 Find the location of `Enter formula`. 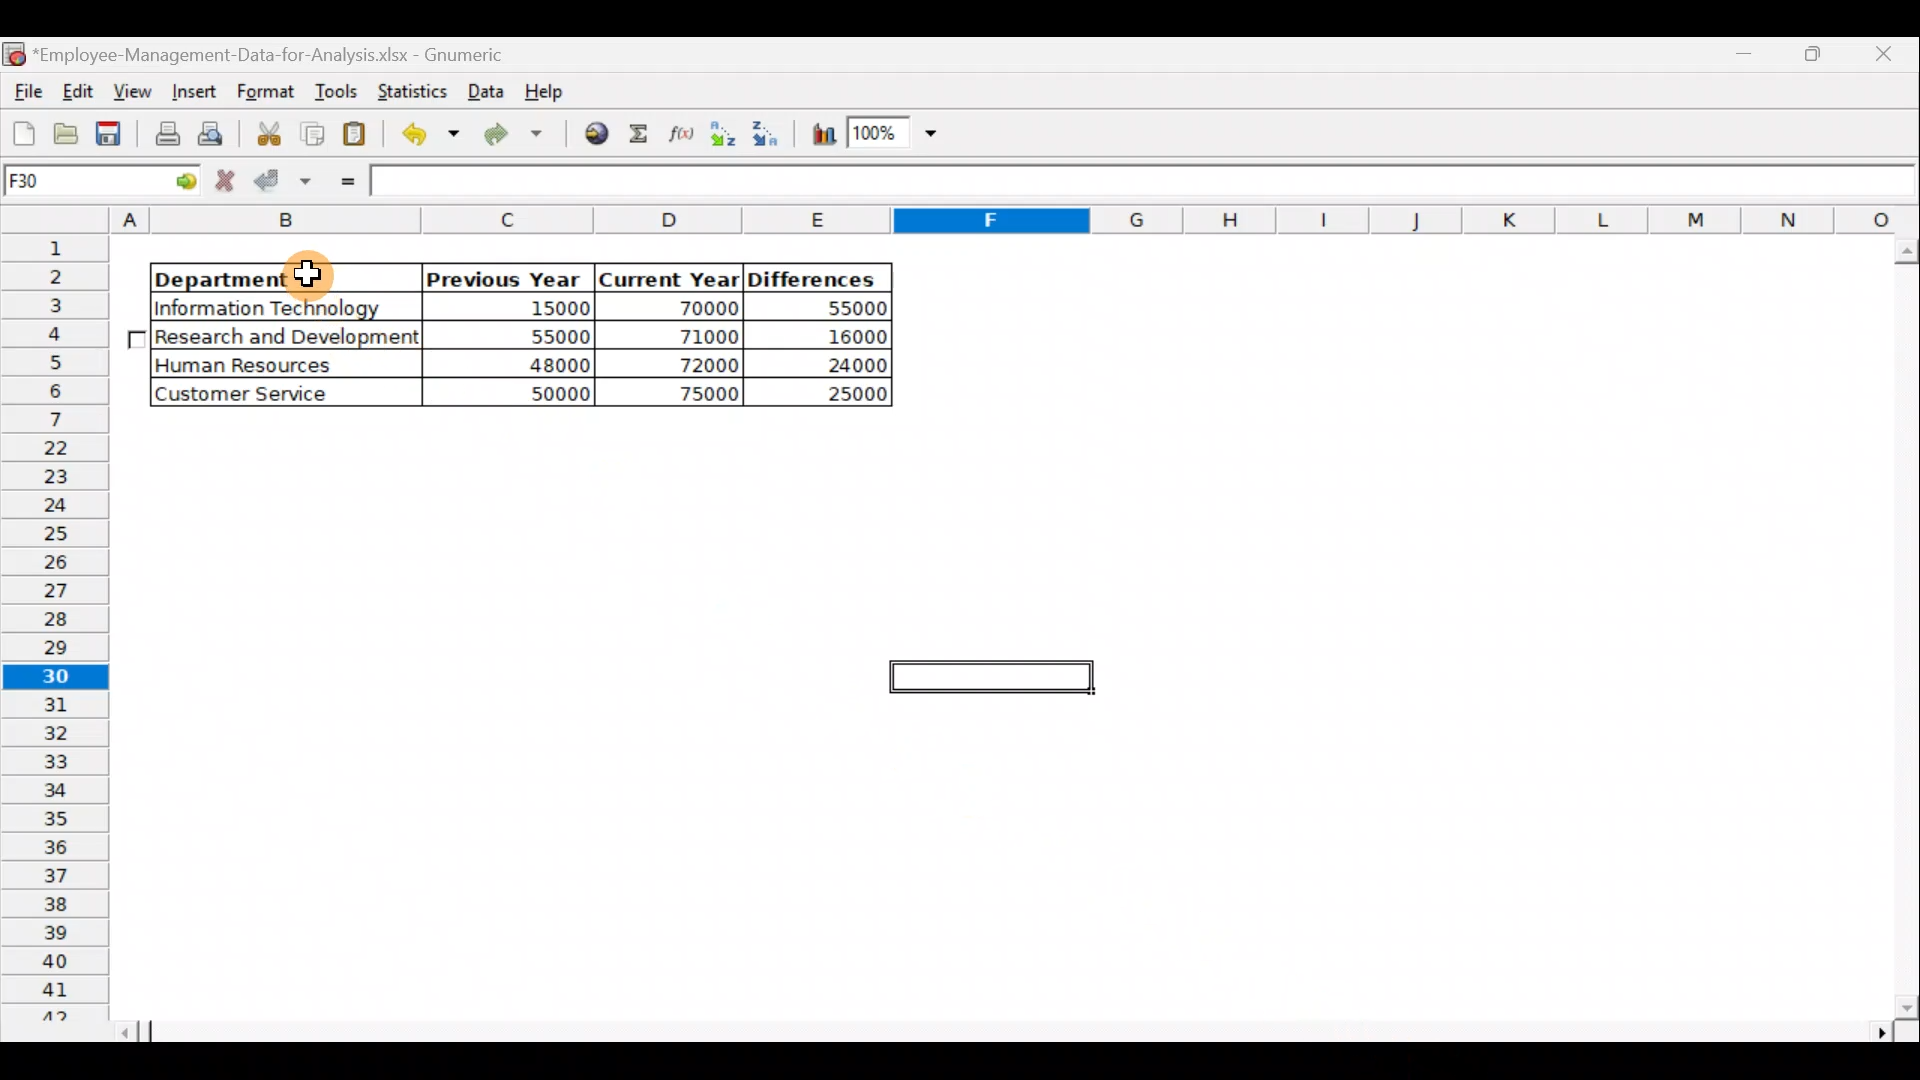

Enter formula is located at coordinates (341, 179).